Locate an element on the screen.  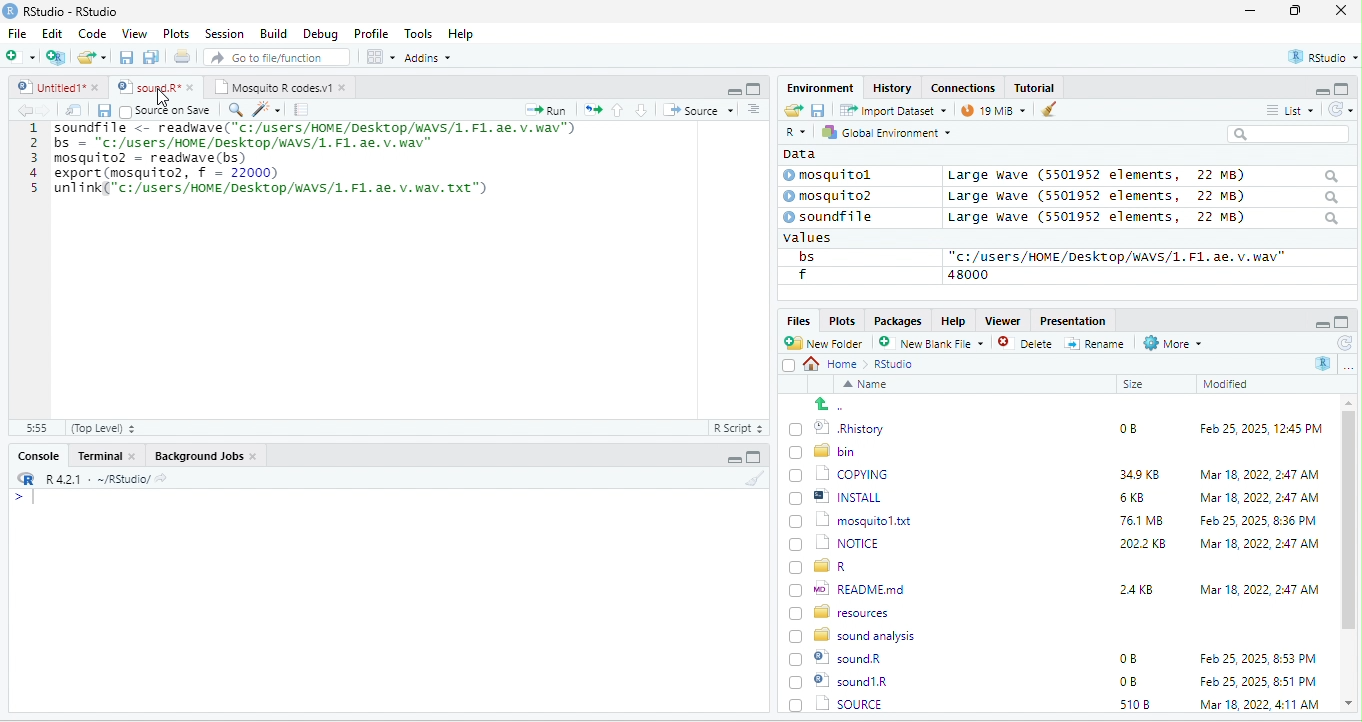
Plots is located at coordinates (842, 320).